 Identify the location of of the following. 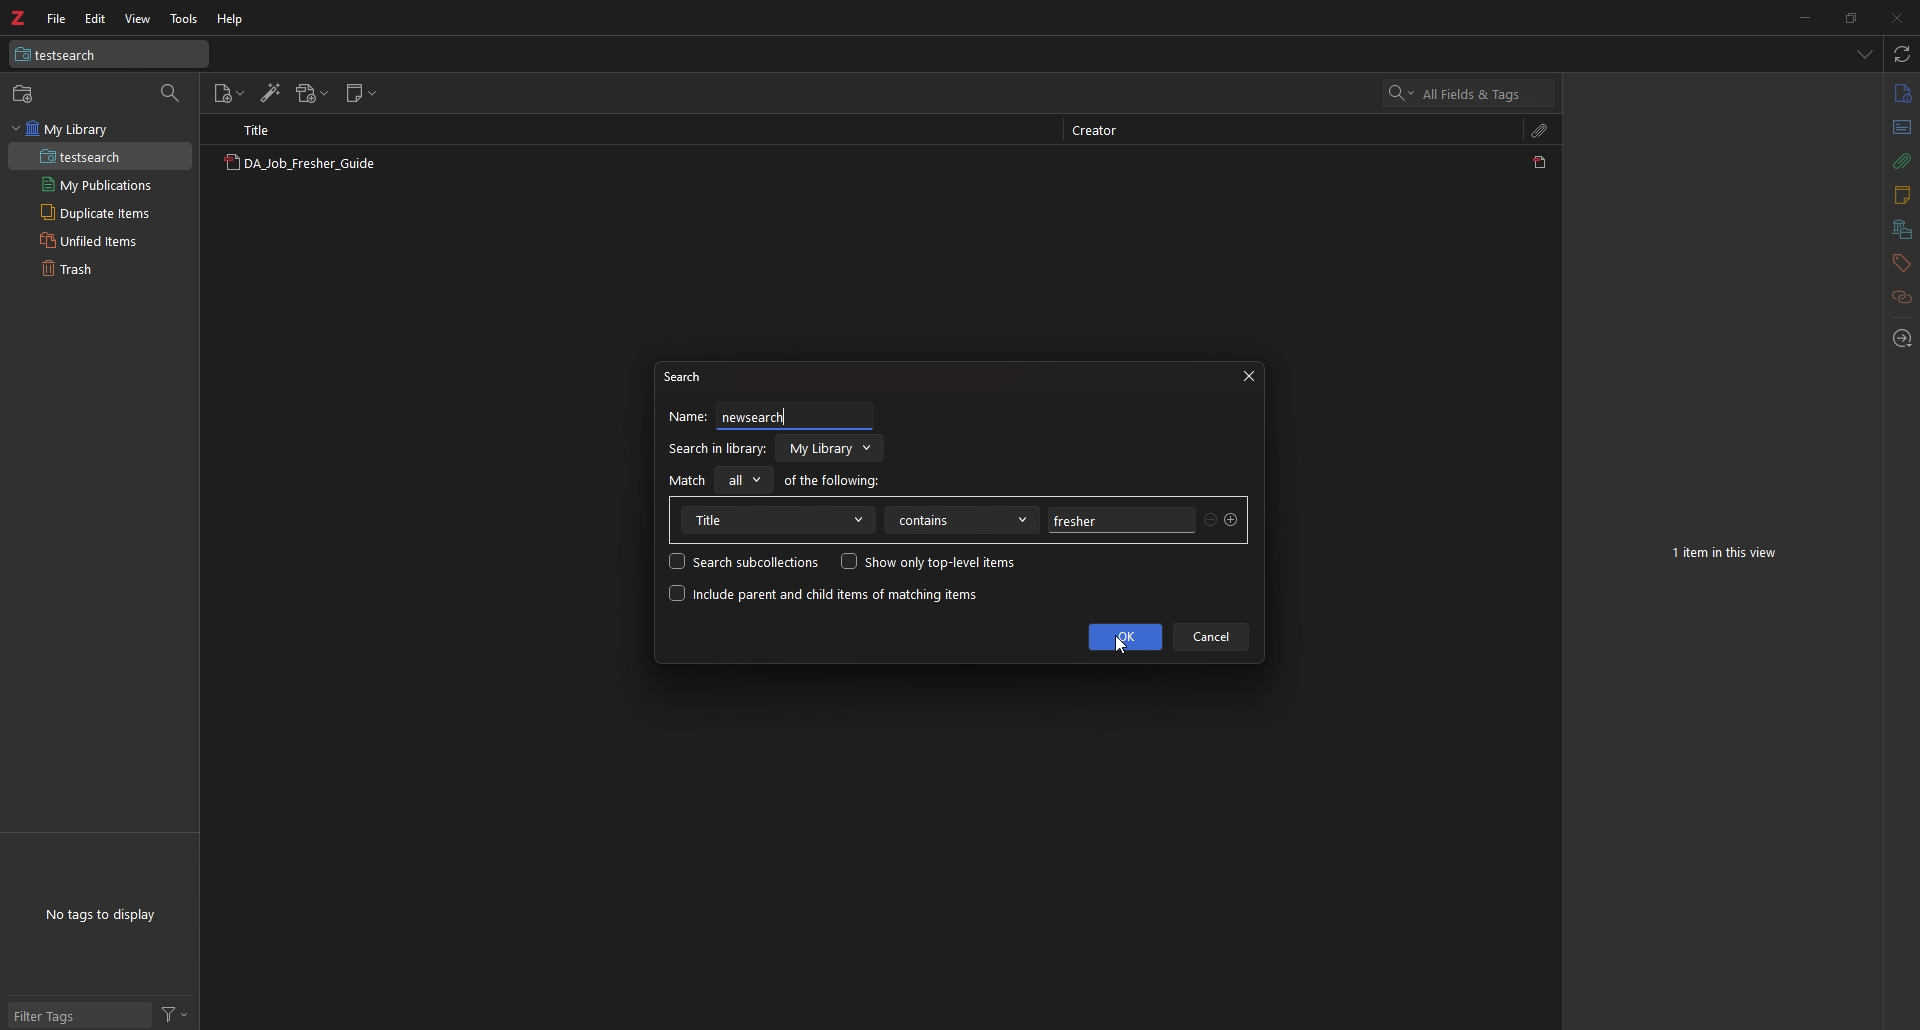
(833, 479).